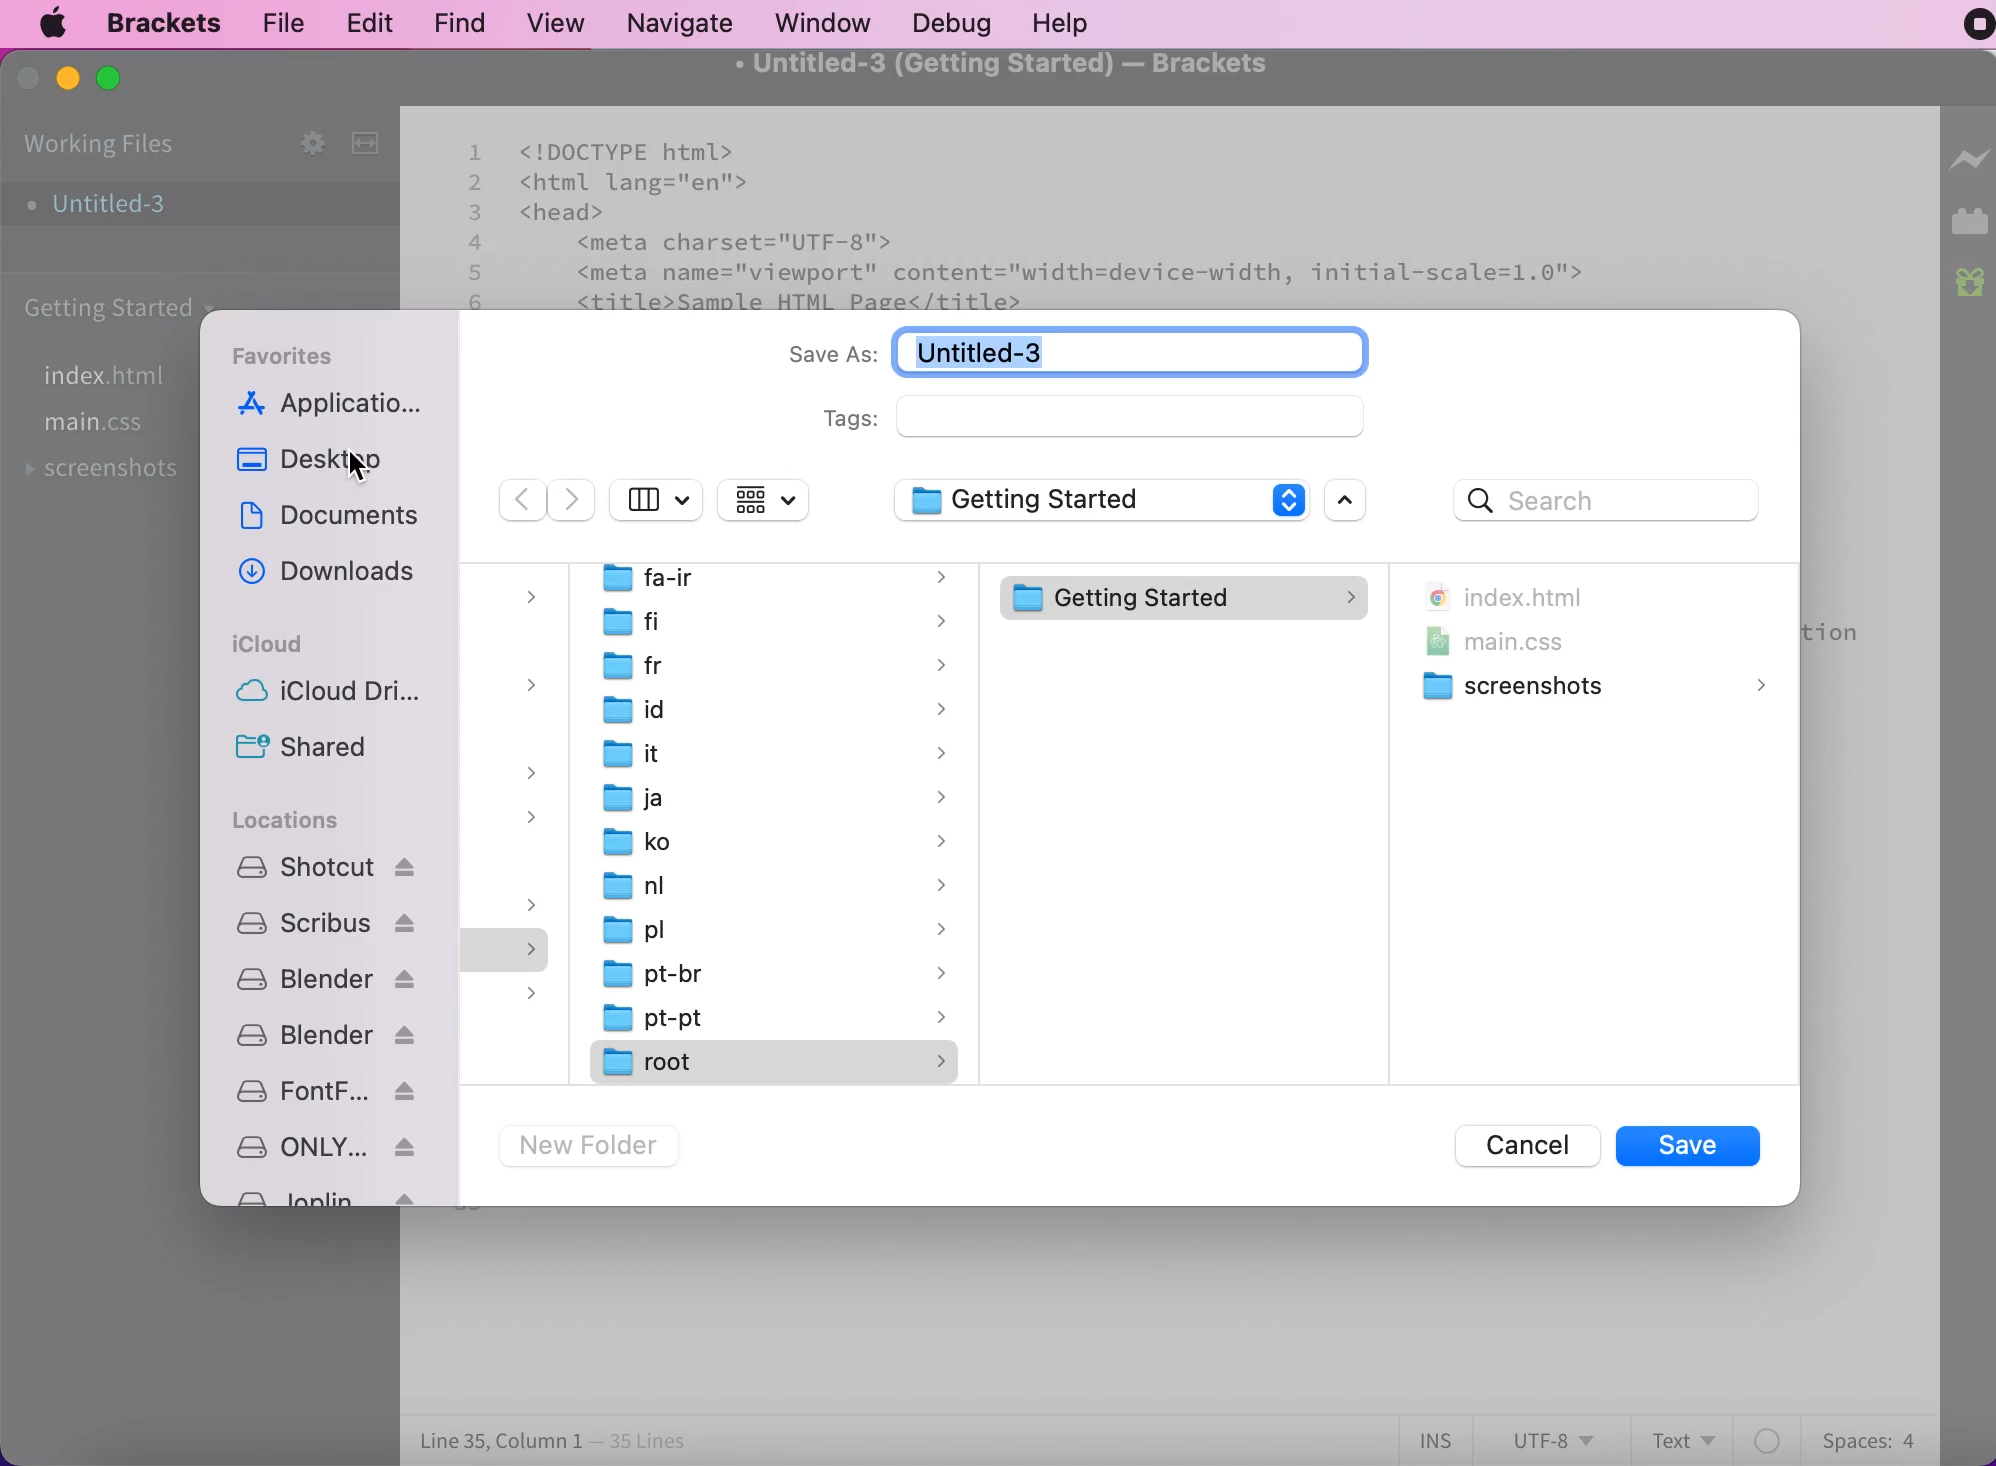  Describe the element at coordinates (324, 979) in the screenshot. I see `blender` at that location.